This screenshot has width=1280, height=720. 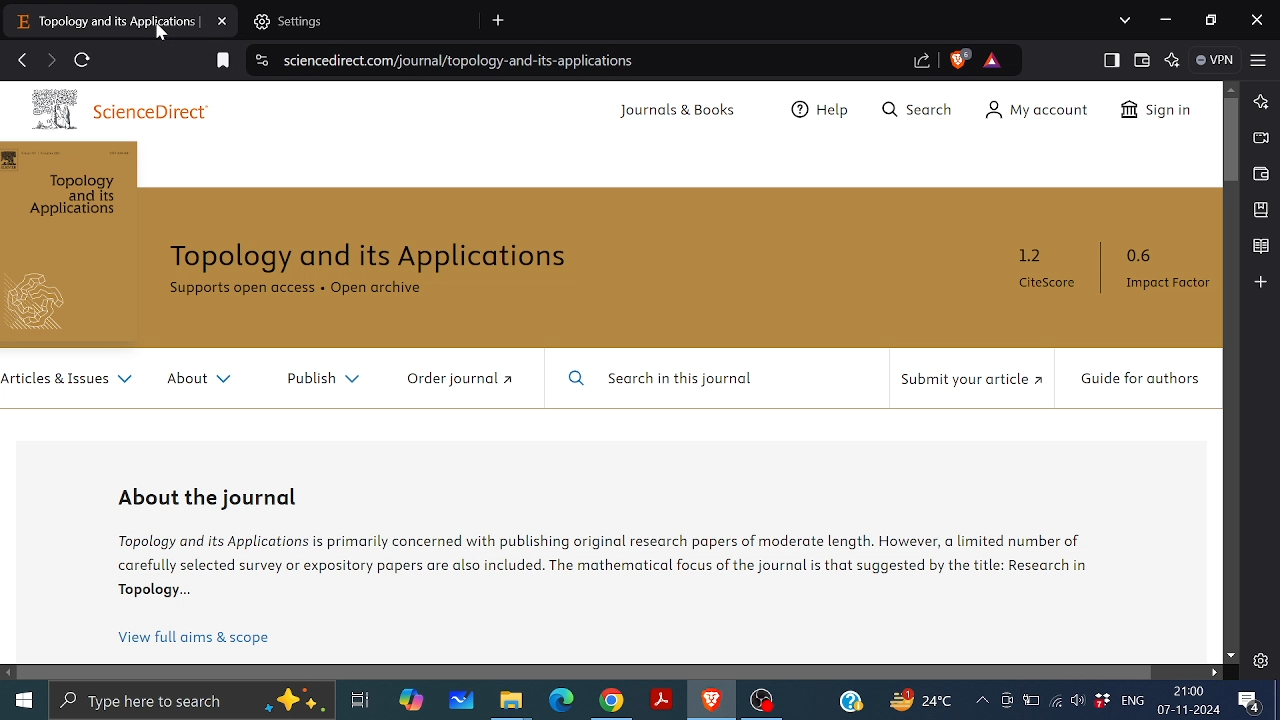 What do you see at coordinates (52, 112) in the screenshot?
I see `logo` at bounding box center [52, 112].